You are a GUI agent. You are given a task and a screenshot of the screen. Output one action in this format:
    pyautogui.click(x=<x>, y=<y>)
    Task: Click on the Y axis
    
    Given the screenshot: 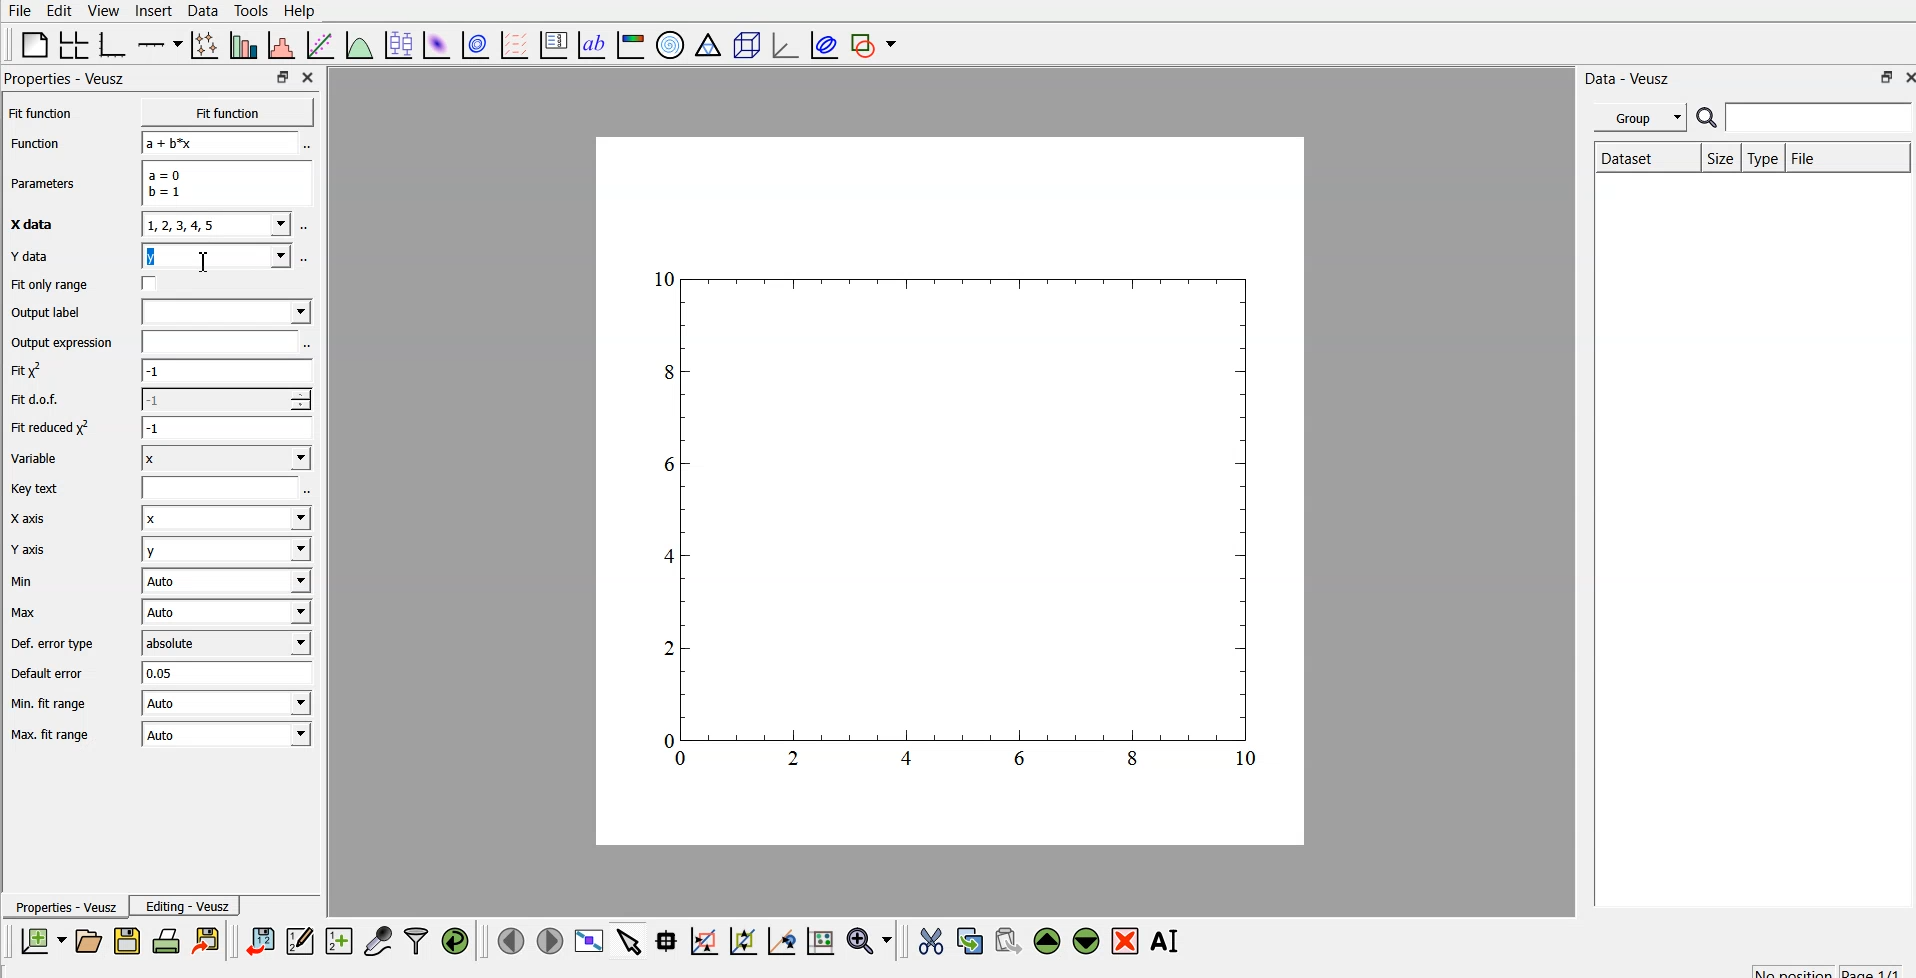 What is the action you would take?
    pyautogui.click(x=49, y=550)
    